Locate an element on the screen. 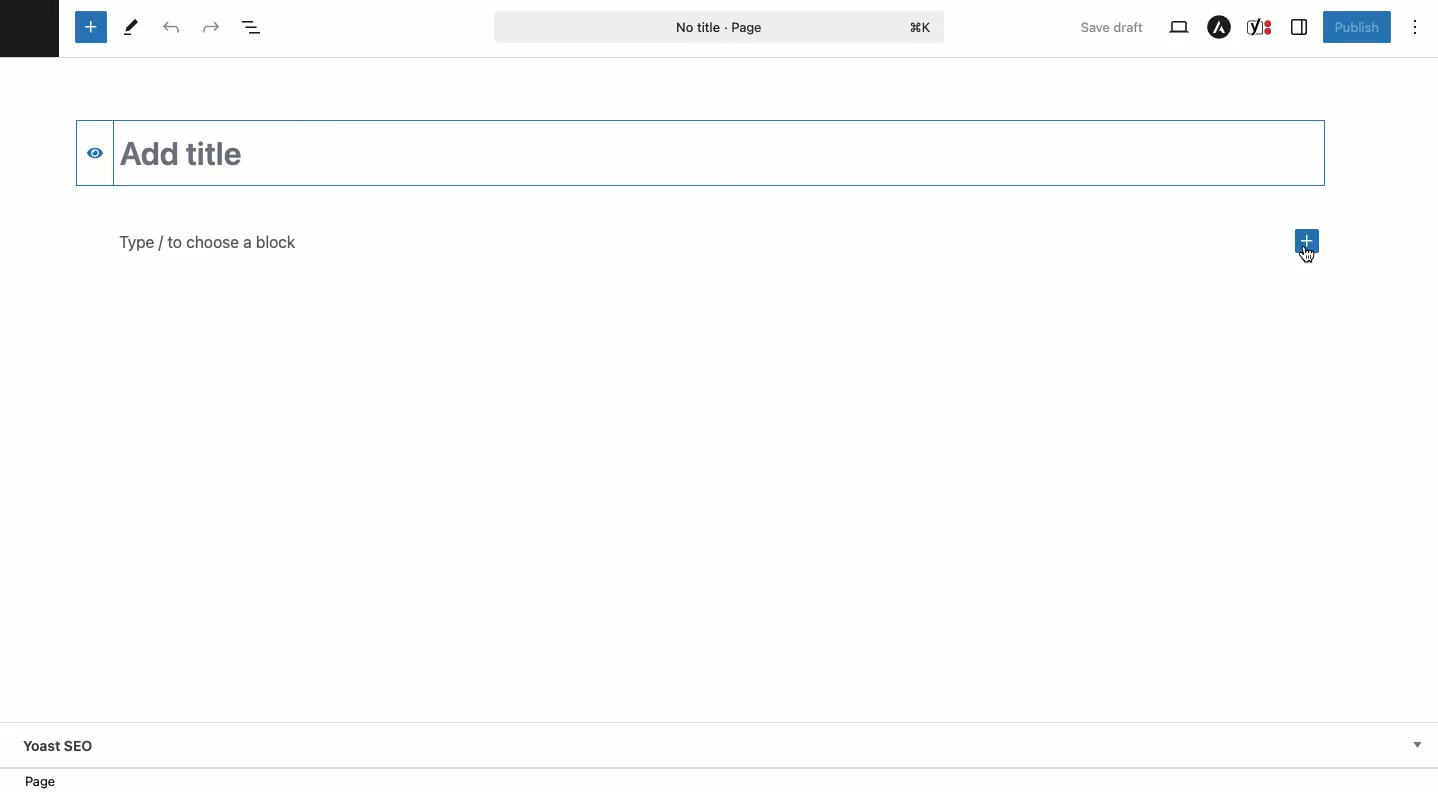 This screenshot has height=792, width=1438. Title is located at coordinates (699, 152).